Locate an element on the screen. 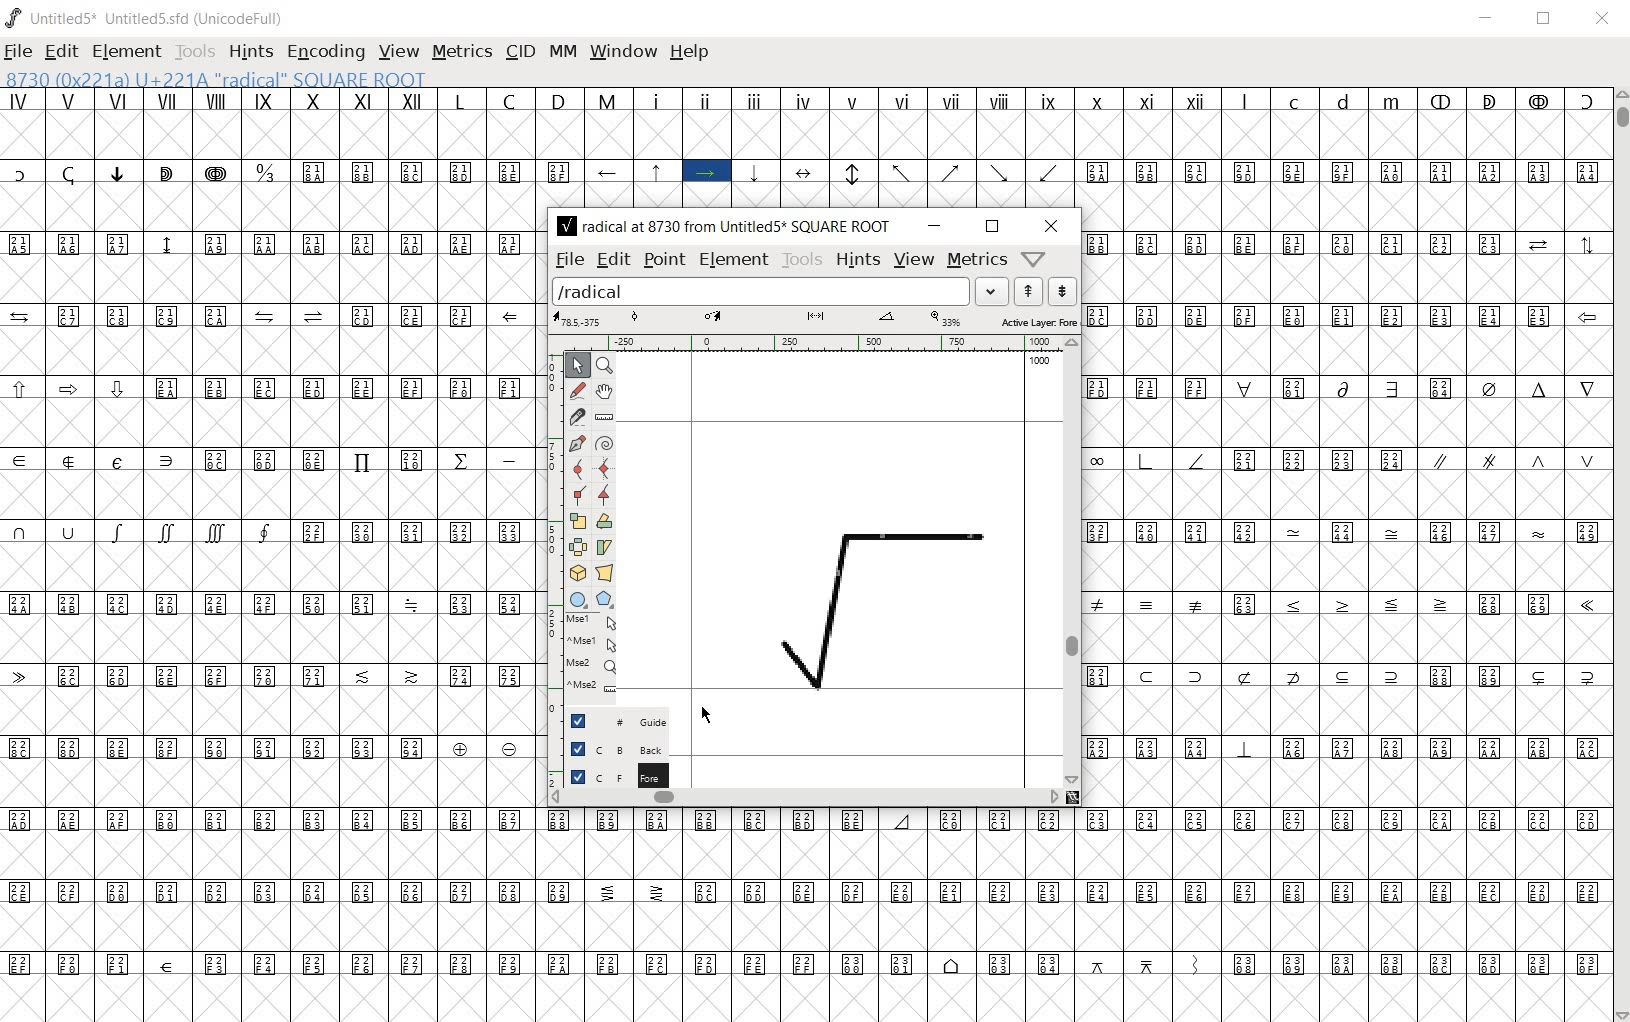 The width and height of the screenshot is (1630, 1022). rotate the selection in 3D and project back to plane is located at coordinates (577, 574).